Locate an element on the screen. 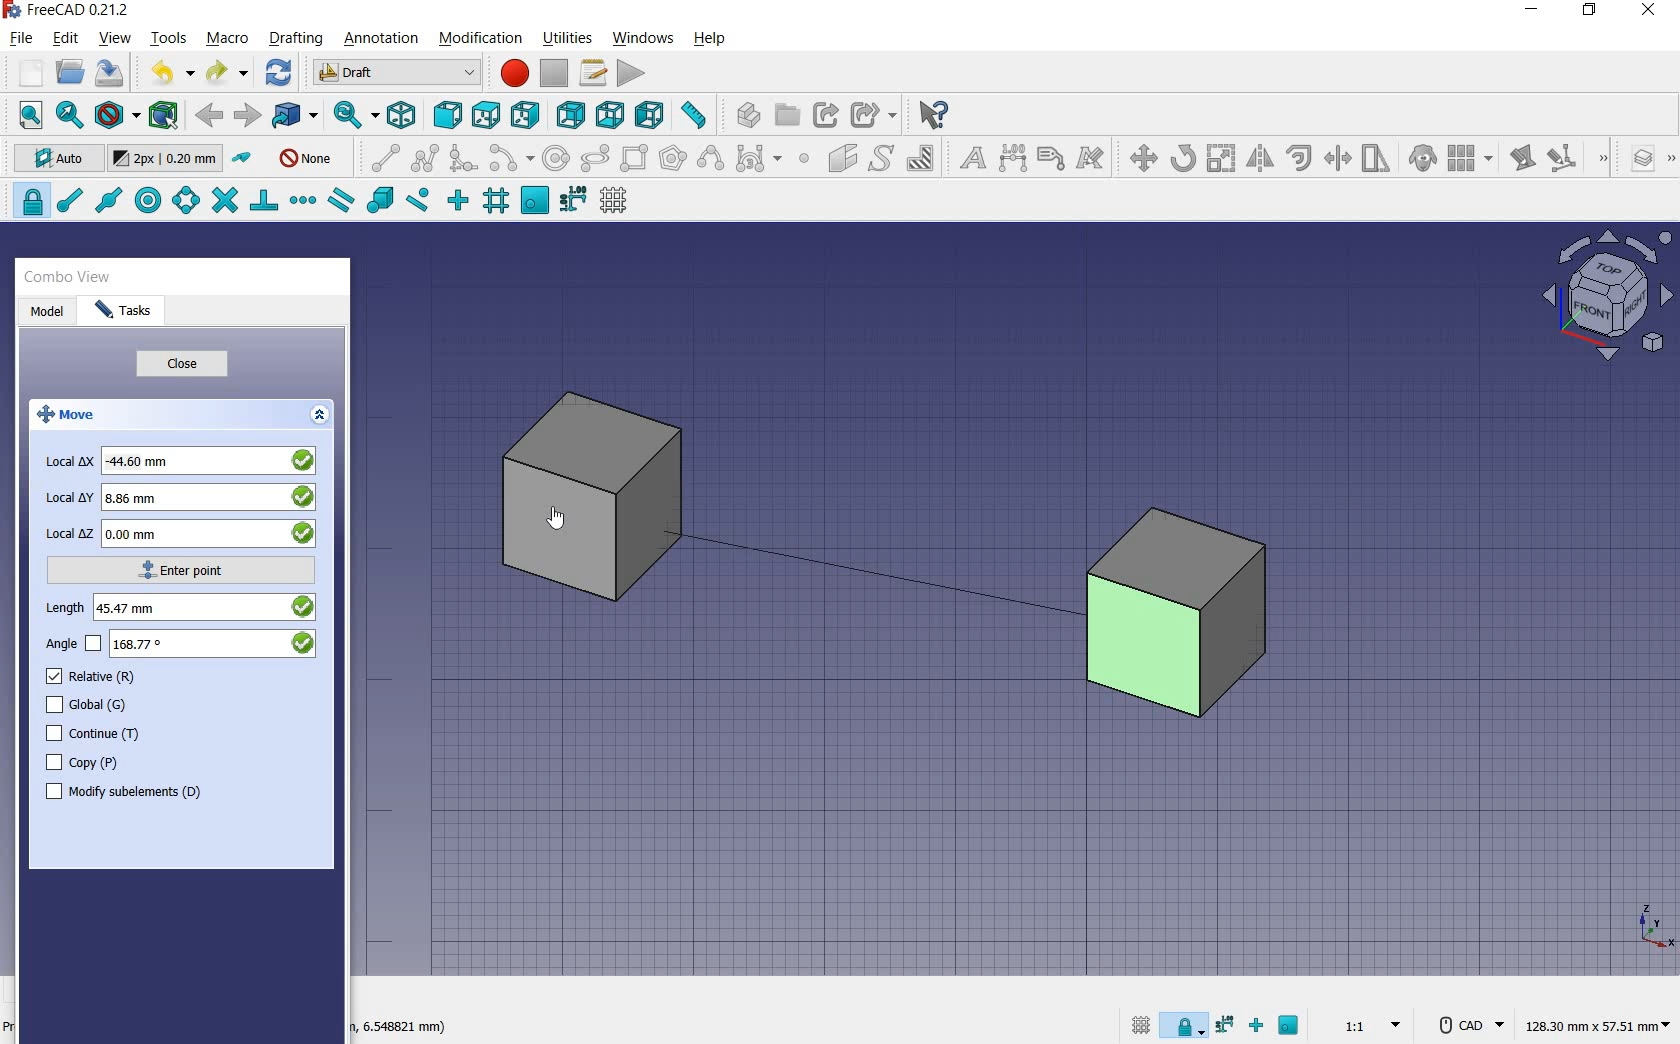  stop macro recording is located at coordinates (551, 75).